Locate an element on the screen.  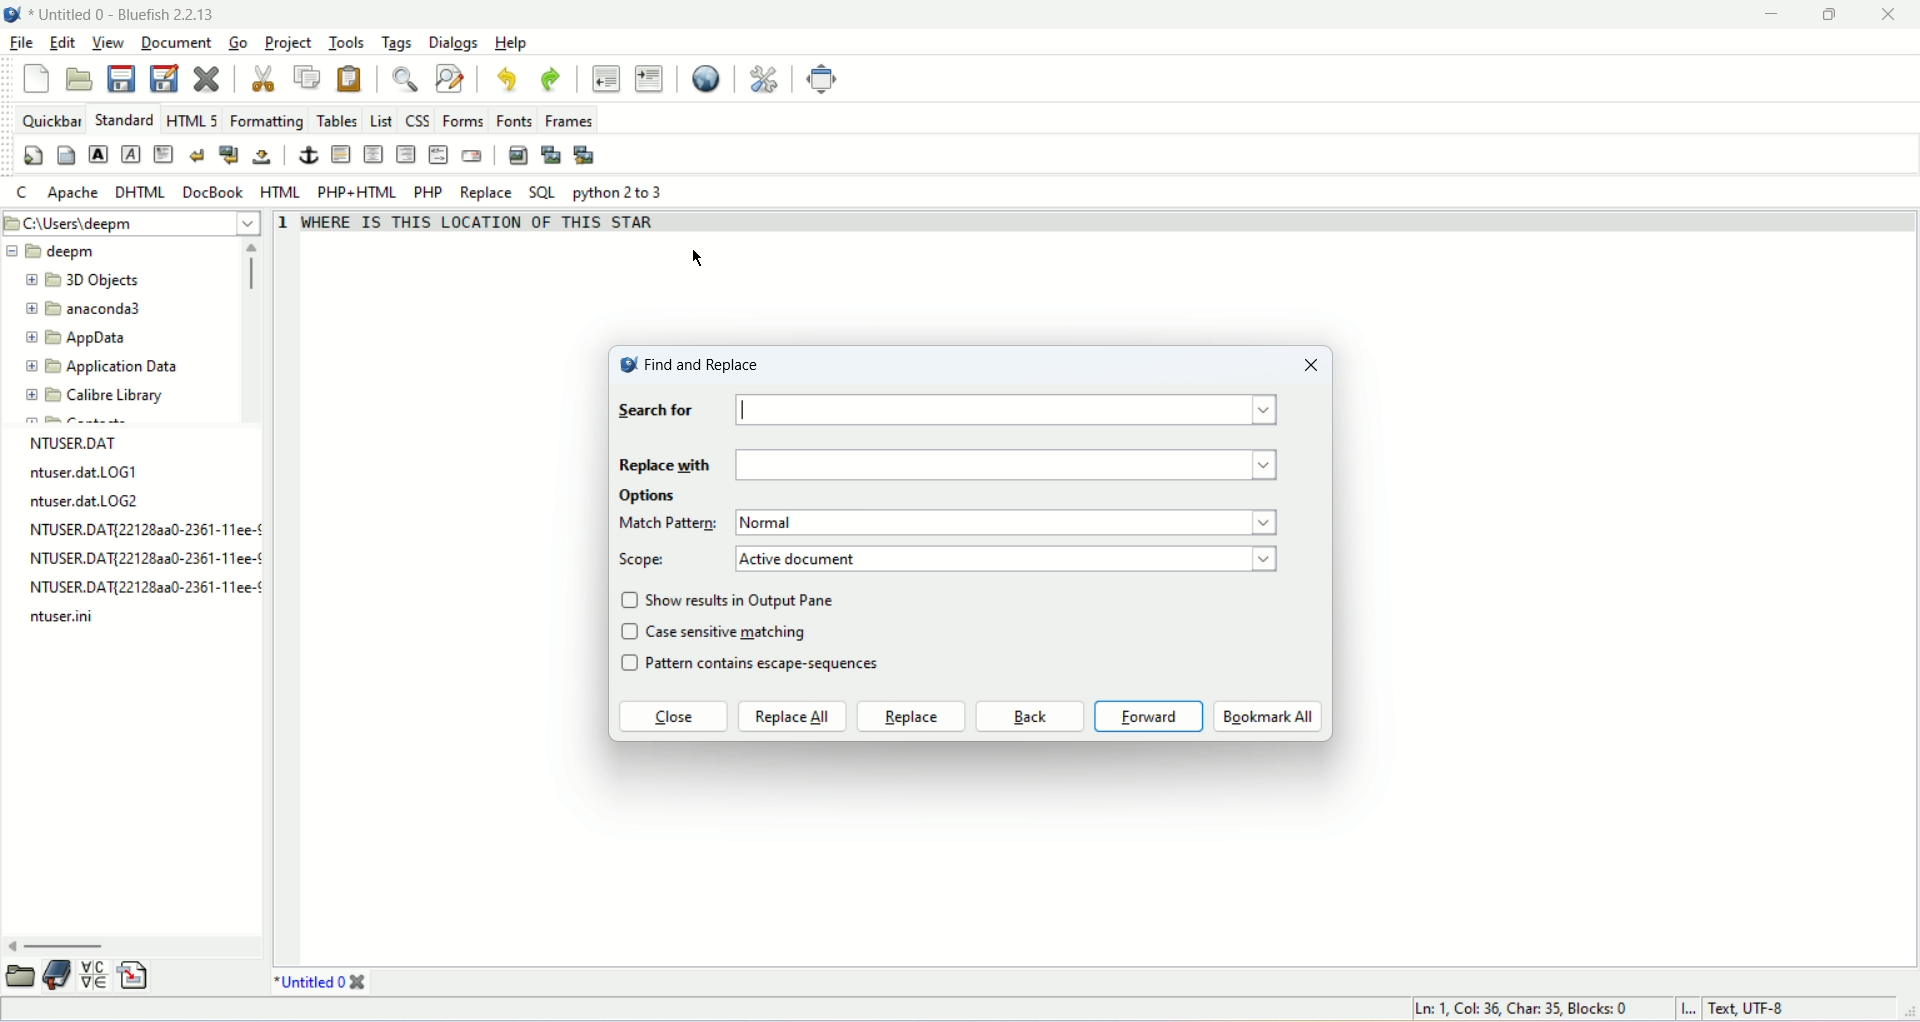
DocBook is located at coordinates (214, 191).